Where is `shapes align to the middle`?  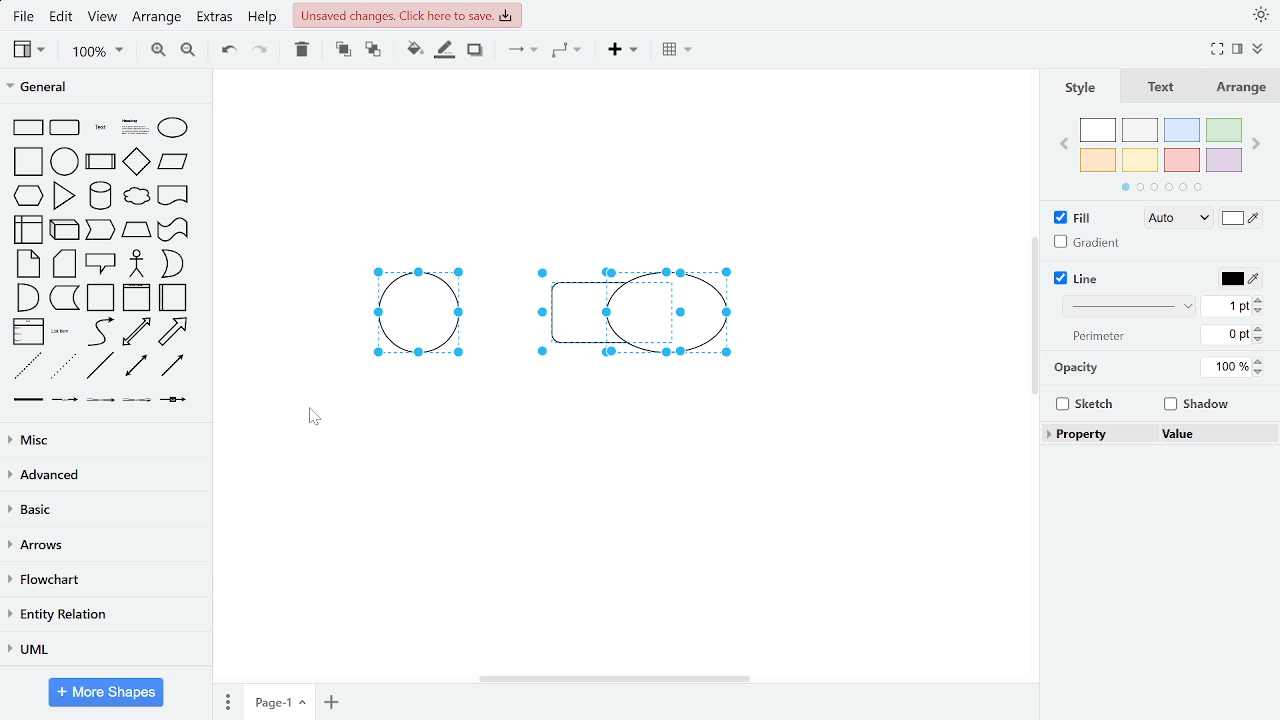 shapes align to the middle is located at coordinates (540, 308).